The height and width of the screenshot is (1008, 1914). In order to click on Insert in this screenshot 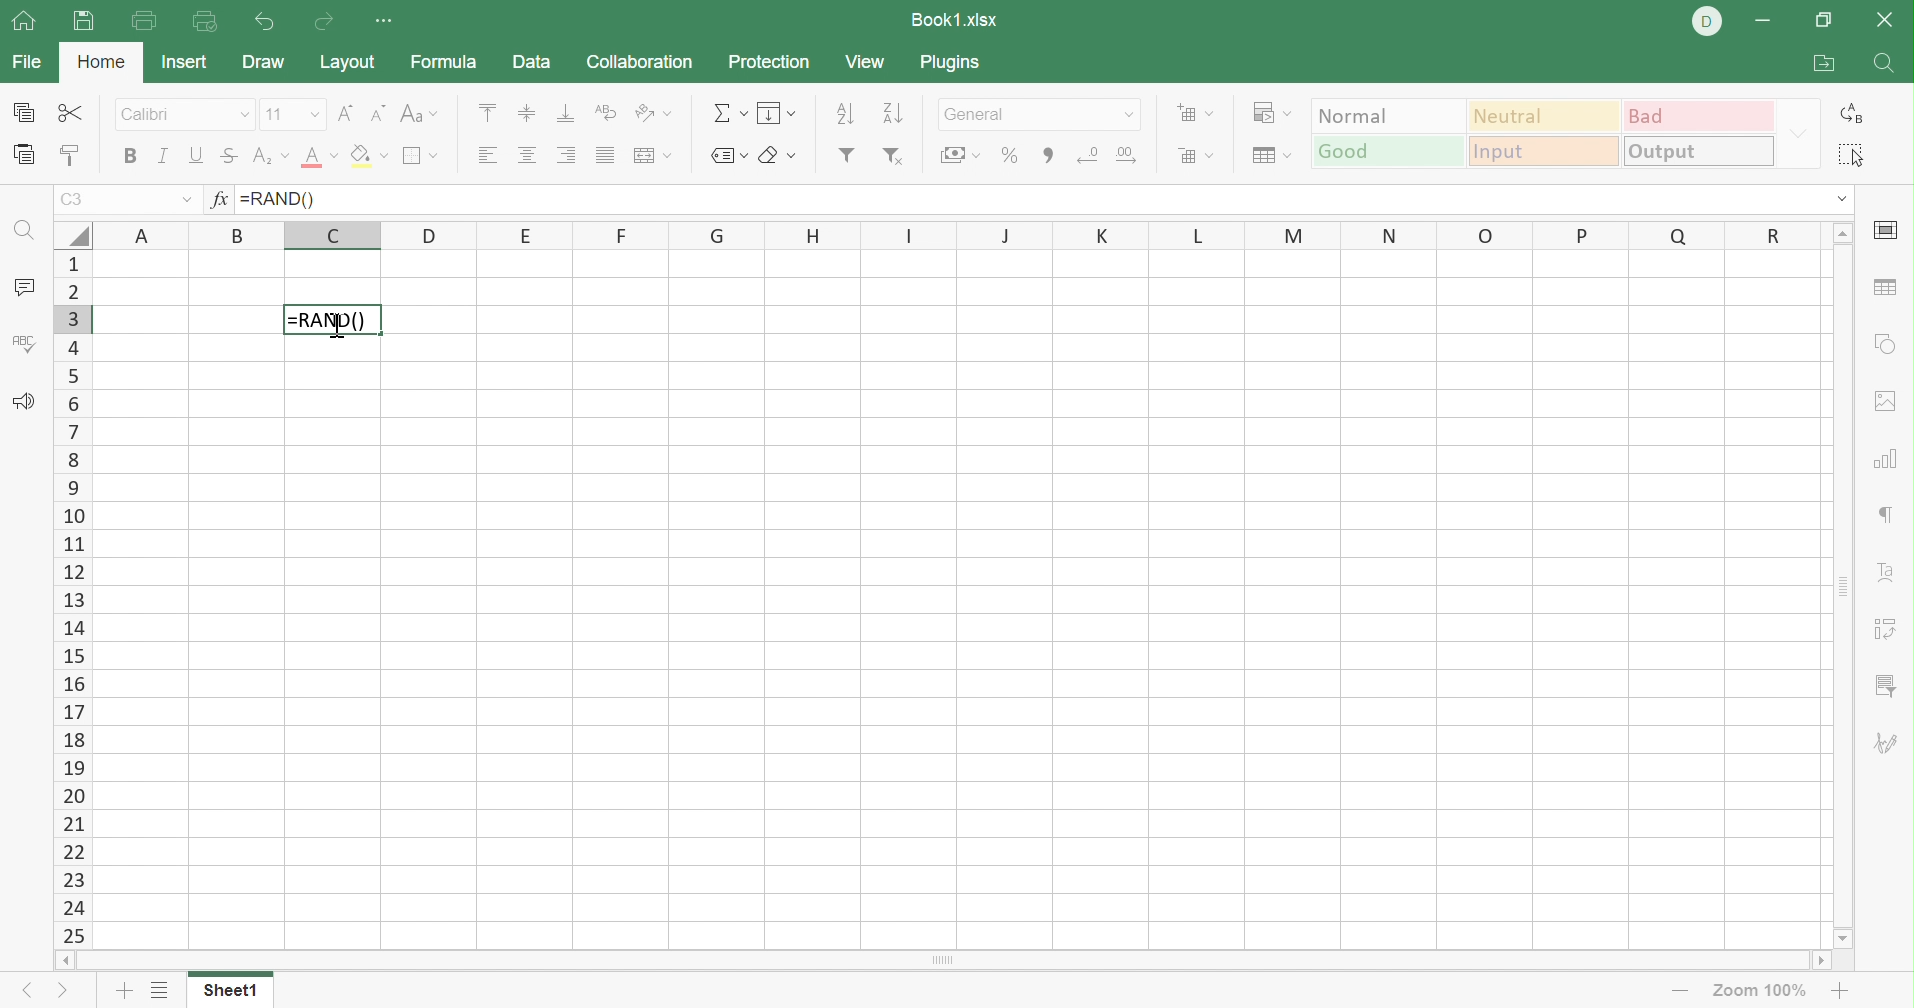, I will do `click(186, 61)`.